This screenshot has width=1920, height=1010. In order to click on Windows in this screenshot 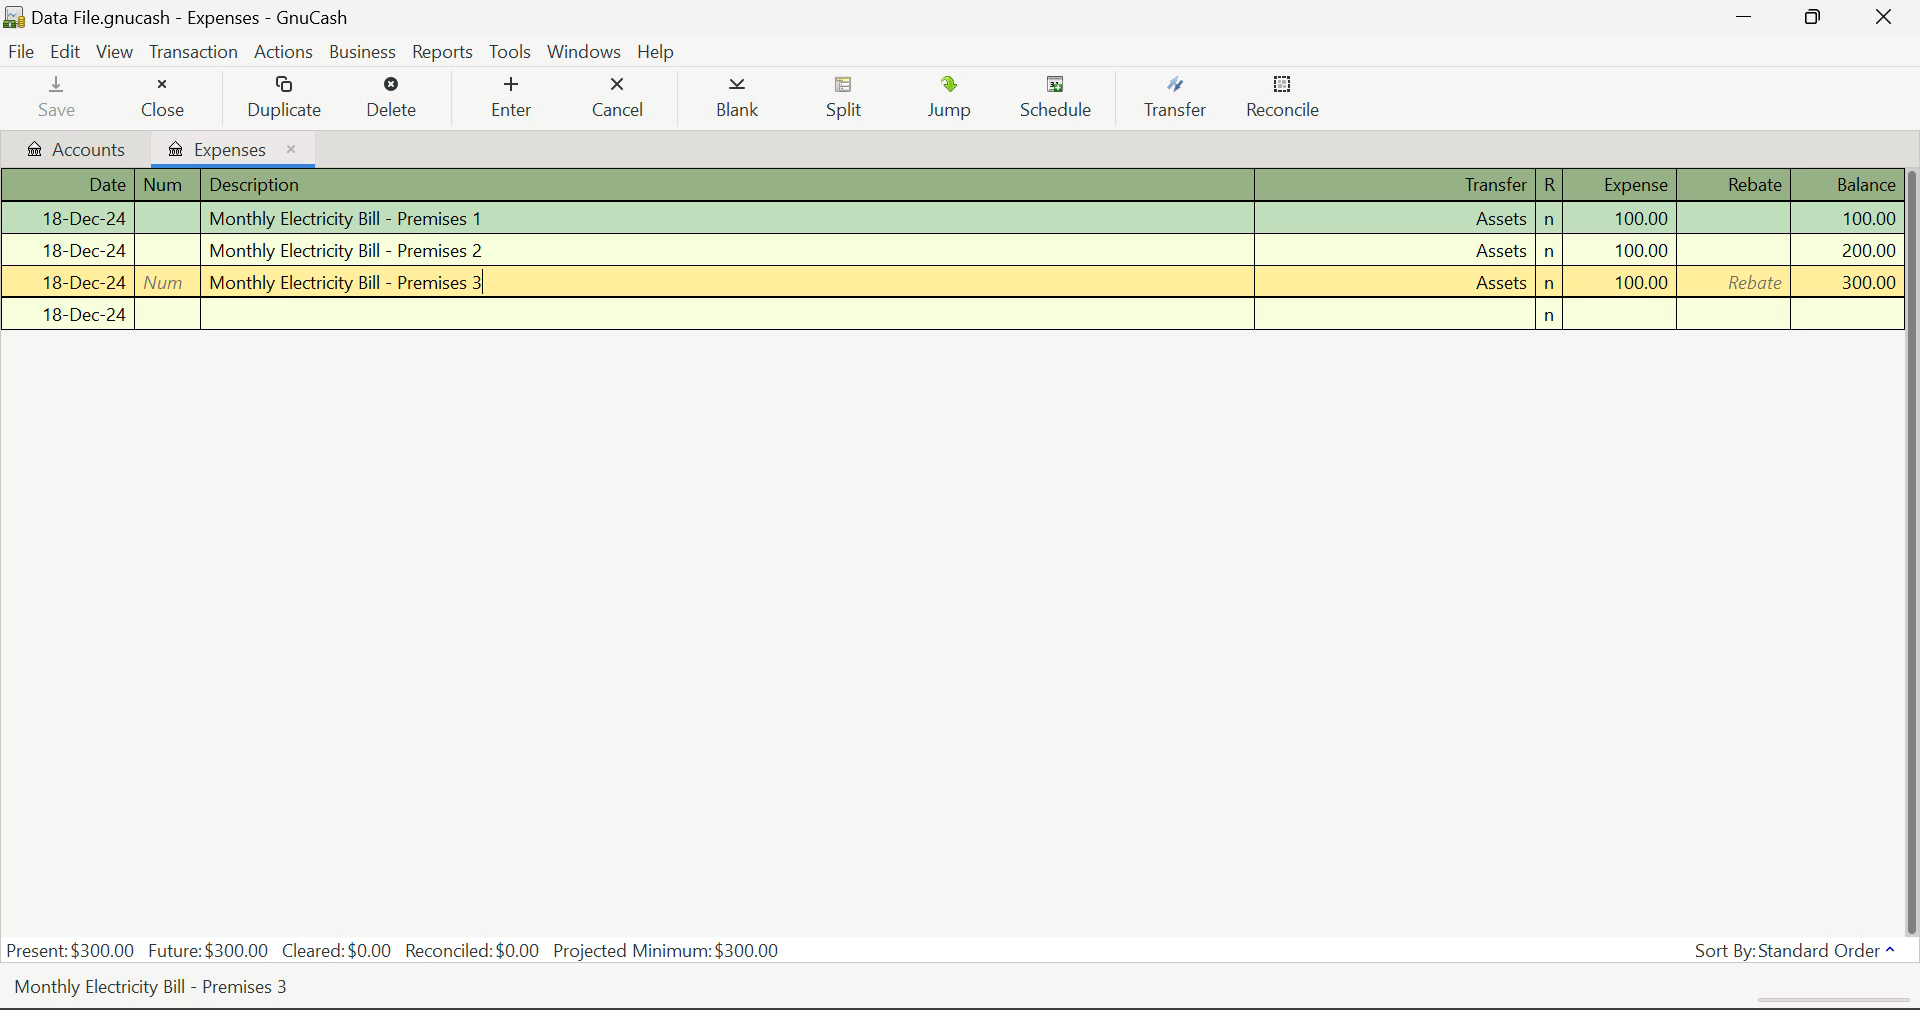, I will do `click(582, 52)`.